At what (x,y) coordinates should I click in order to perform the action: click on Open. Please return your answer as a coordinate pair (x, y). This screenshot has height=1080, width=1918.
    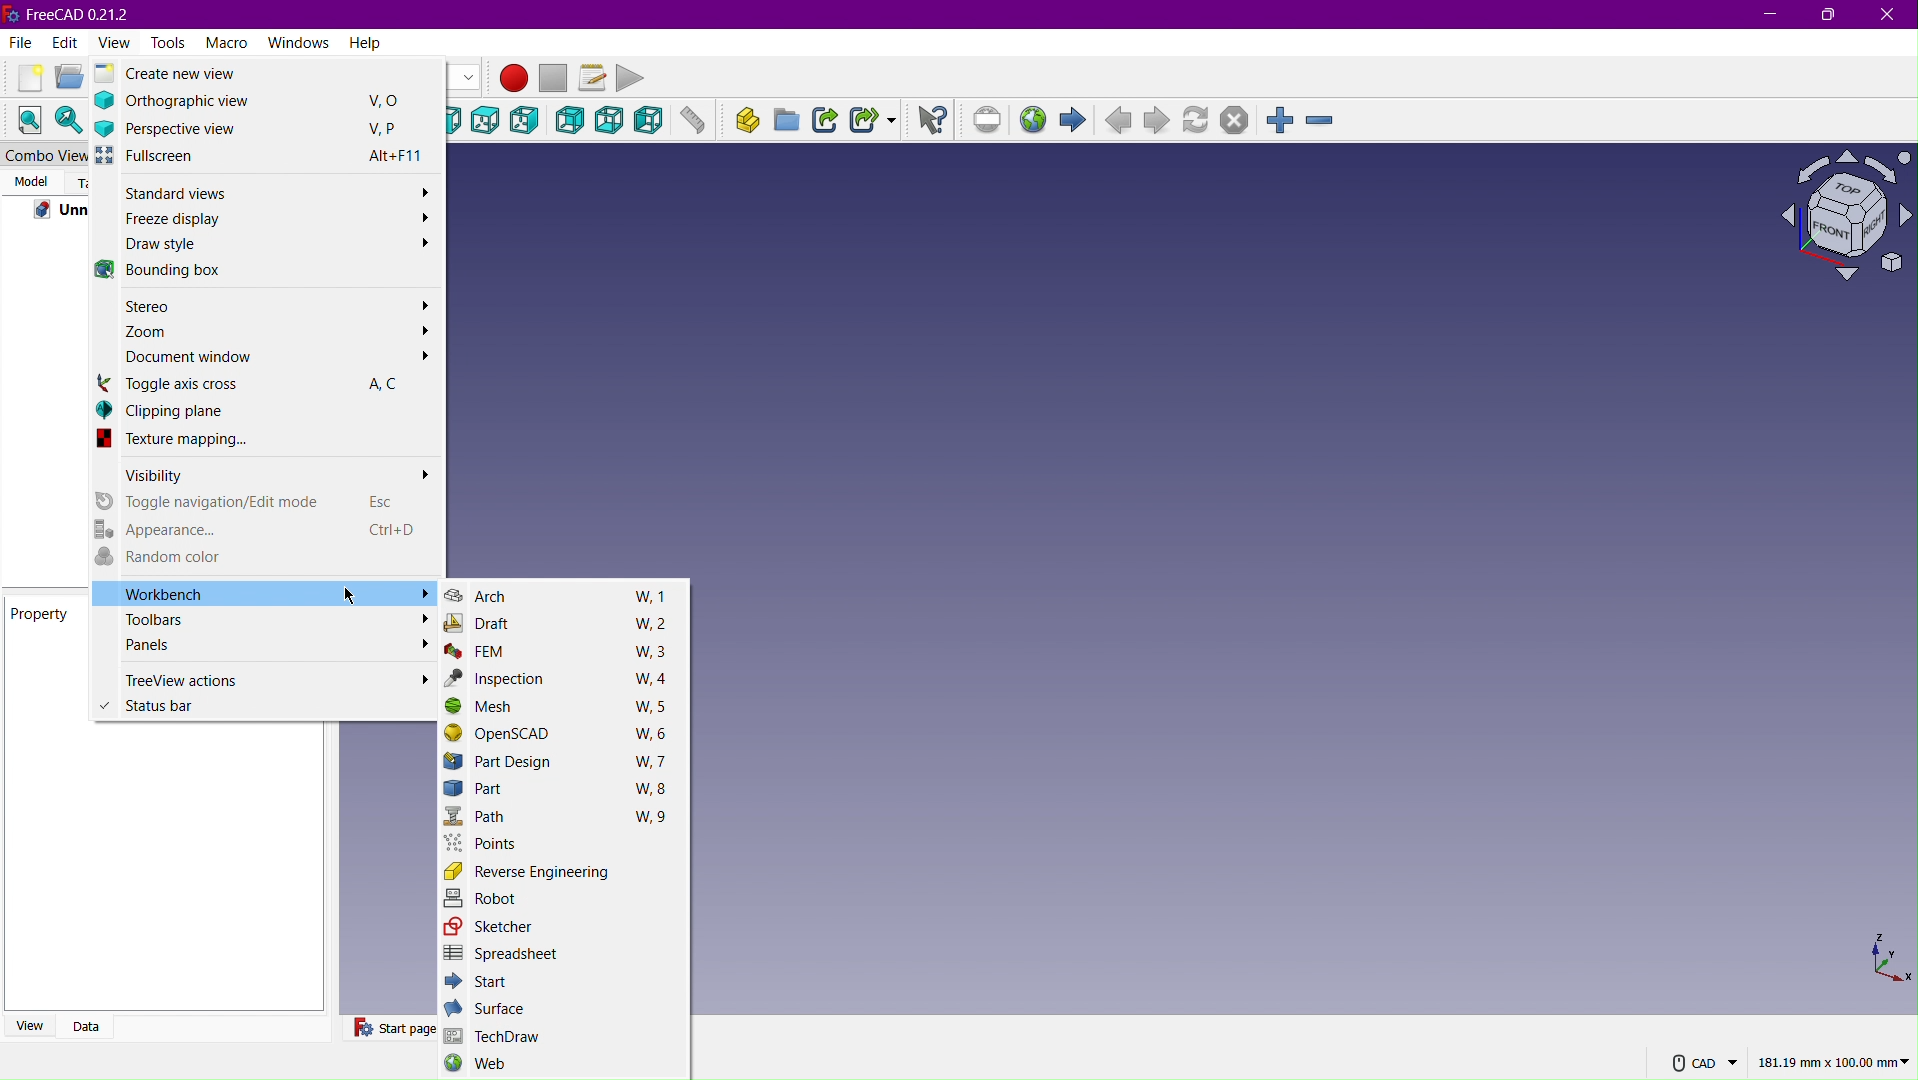
    Looking at the image, I should click on (72, 77).